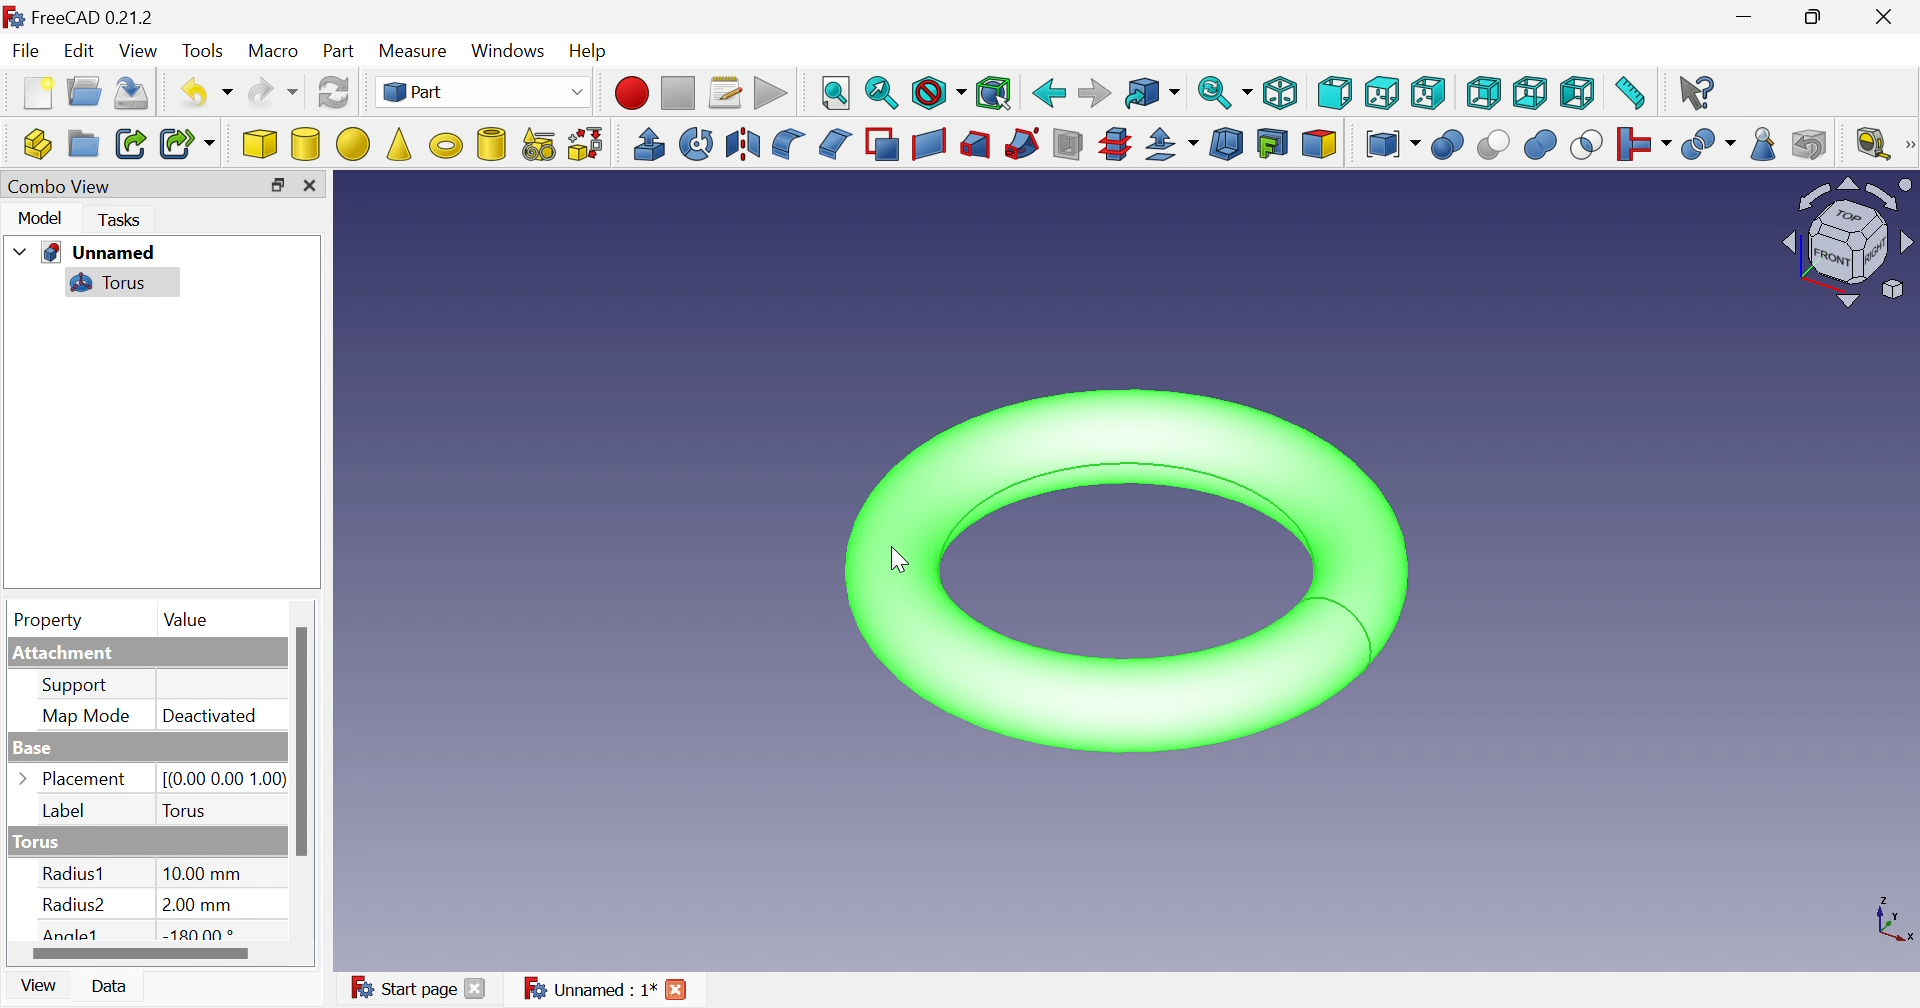  Describe the element at coordinates (185, 809) in the screenshot. I see `Torus` at that location.